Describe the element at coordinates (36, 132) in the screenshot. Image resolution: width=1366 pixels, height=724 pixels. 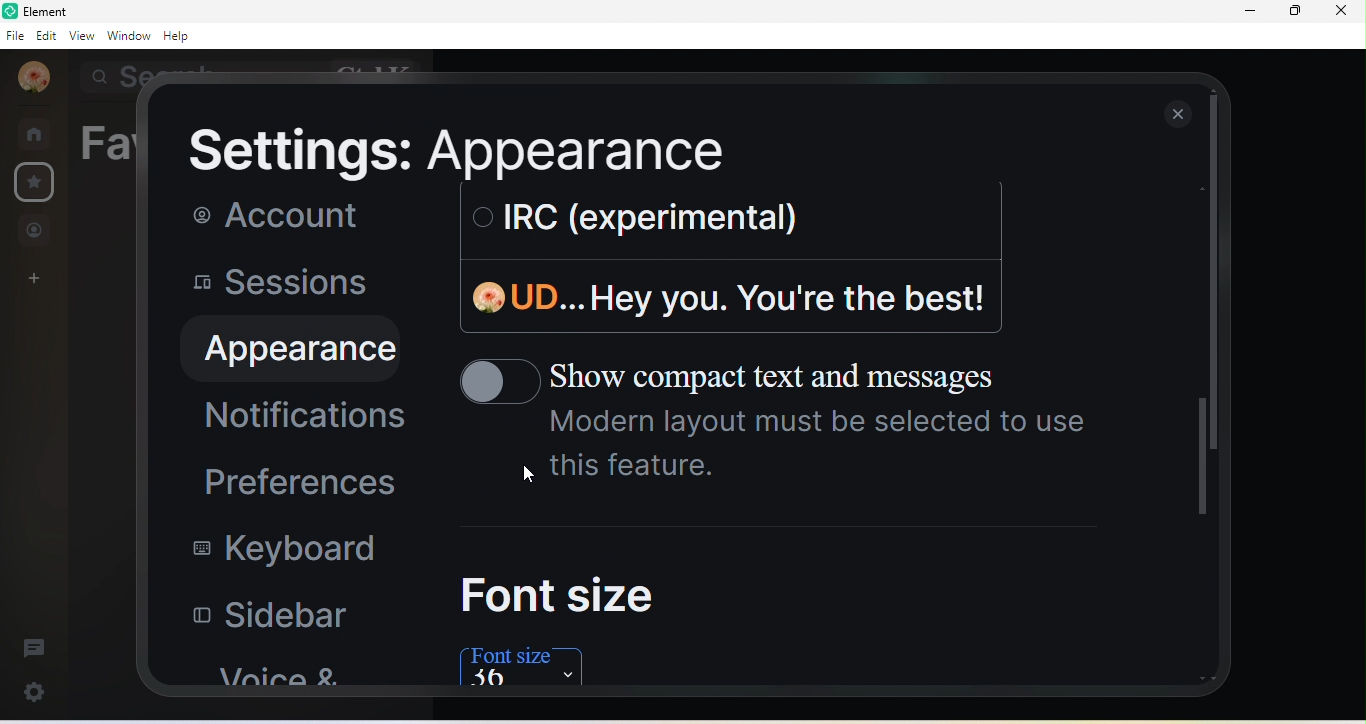
I see `rooms` at that location.